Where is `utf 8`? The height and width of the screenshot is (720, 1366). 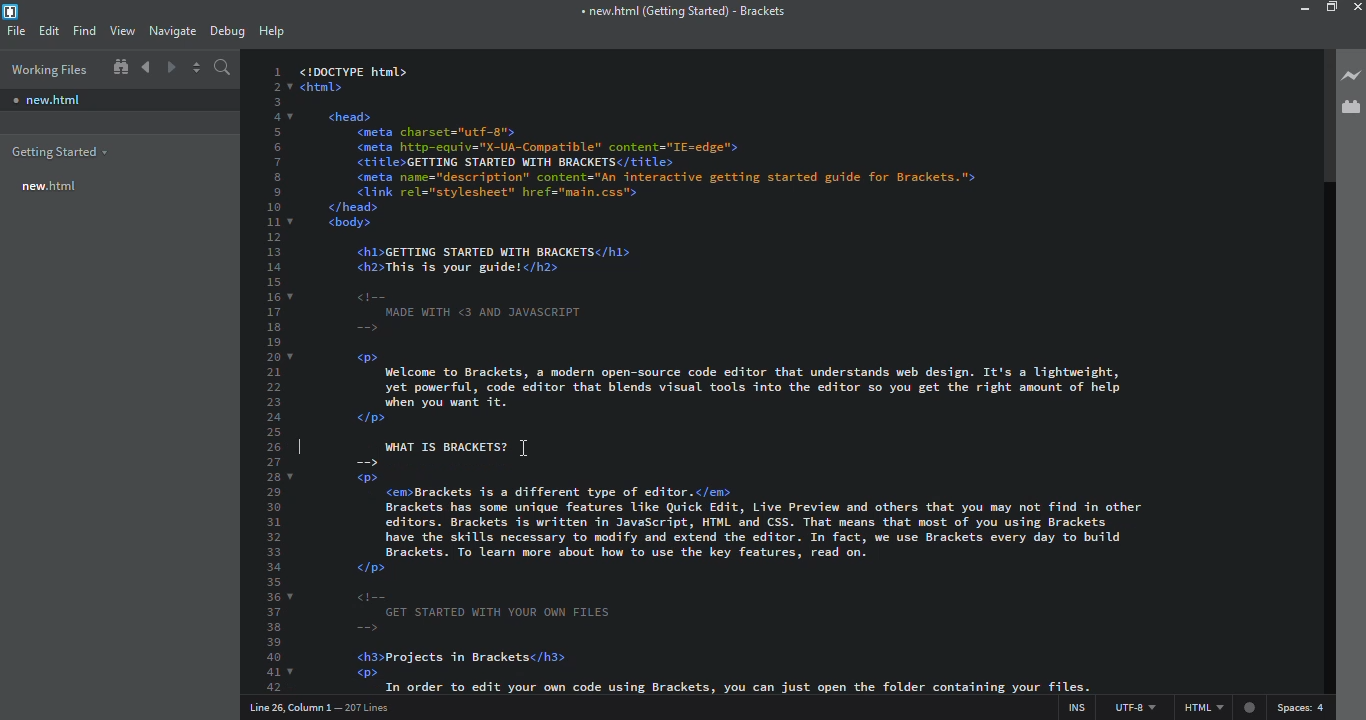
utf 8 is located at coordinates (1134, 704).